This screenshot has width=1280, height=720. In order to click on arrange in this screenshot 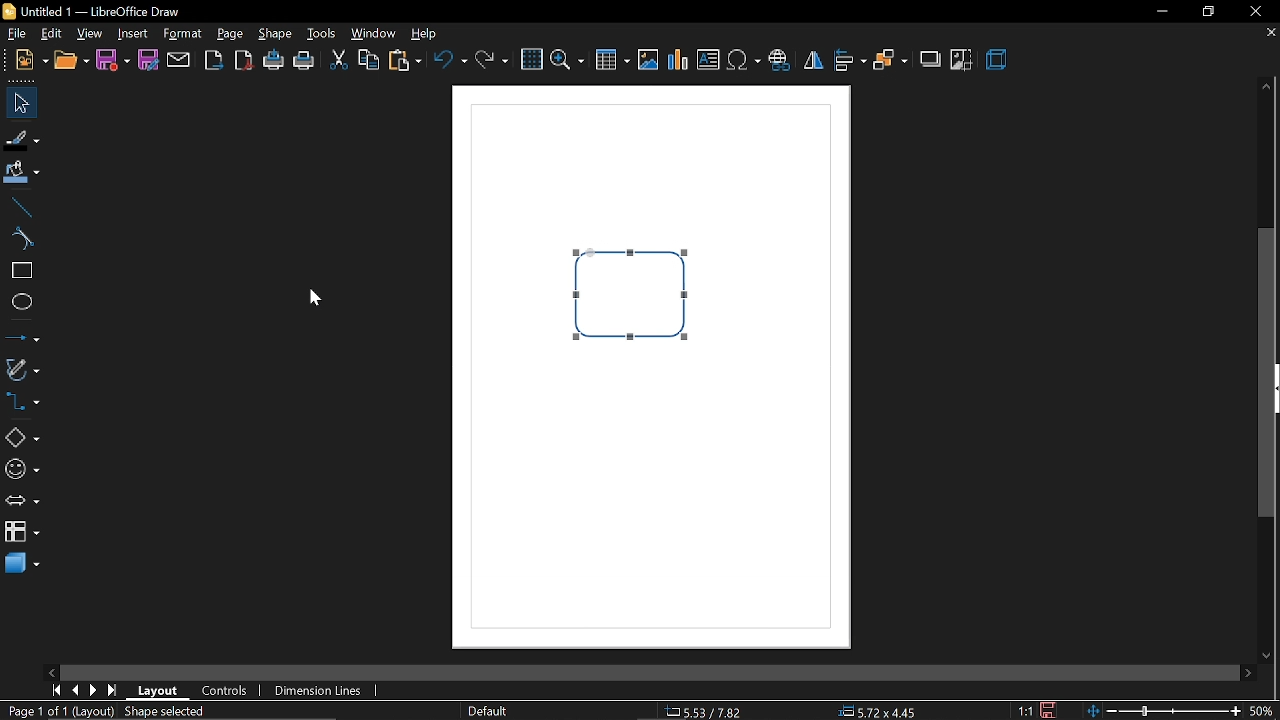, I will do `click(889, 63)`.